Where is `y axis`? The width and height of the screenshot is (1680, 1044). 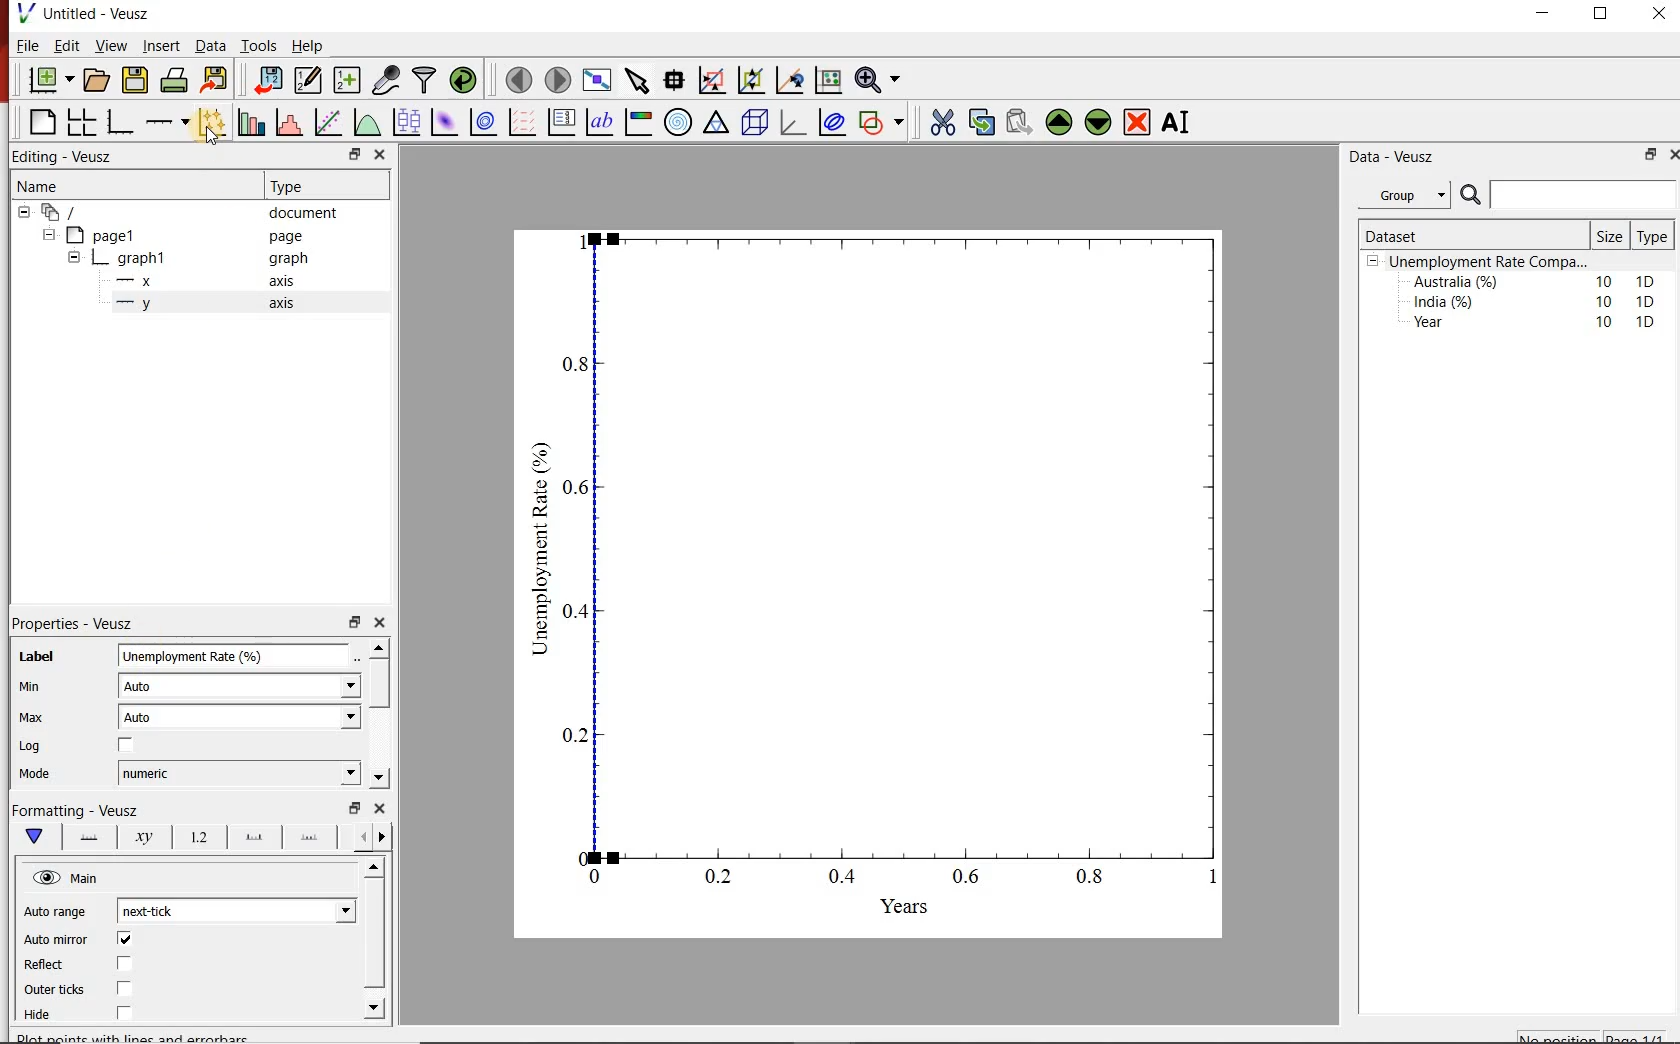
y axis is located at coordinates (216, 304).